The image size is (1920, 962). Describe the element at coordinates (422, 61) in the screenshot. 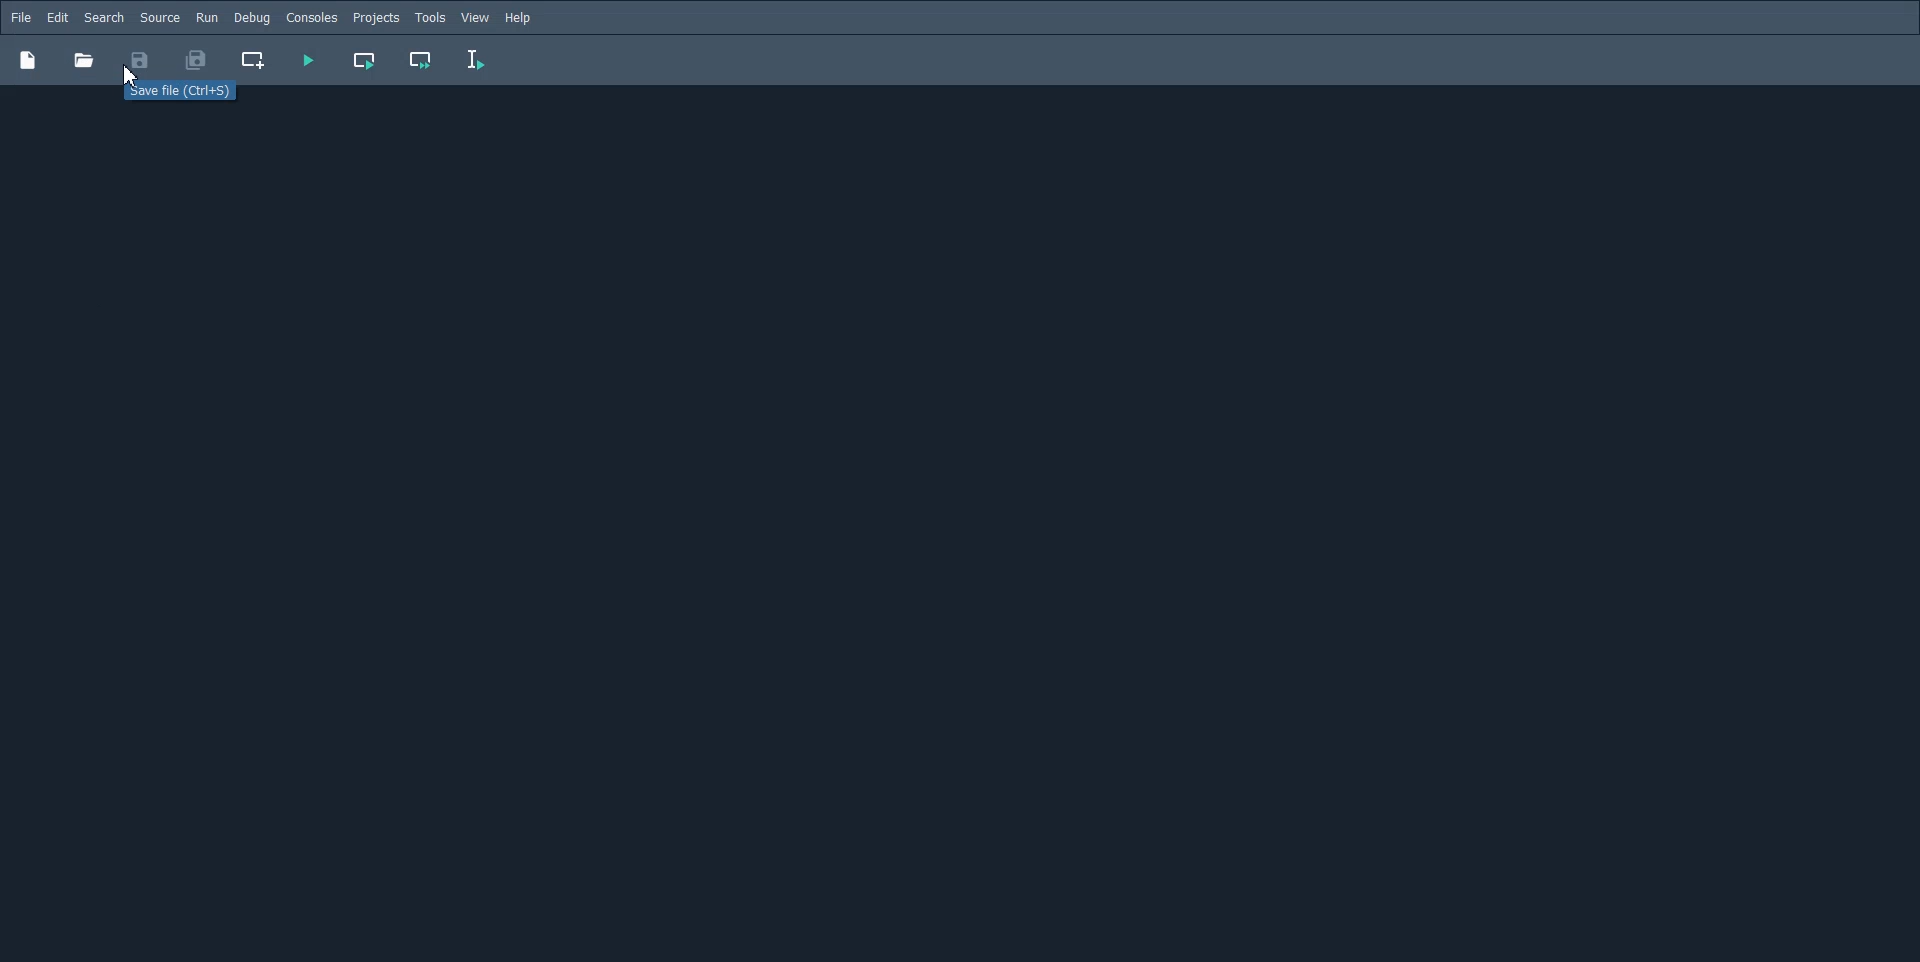

I see `Run Current cell and go to next cell` at that location.